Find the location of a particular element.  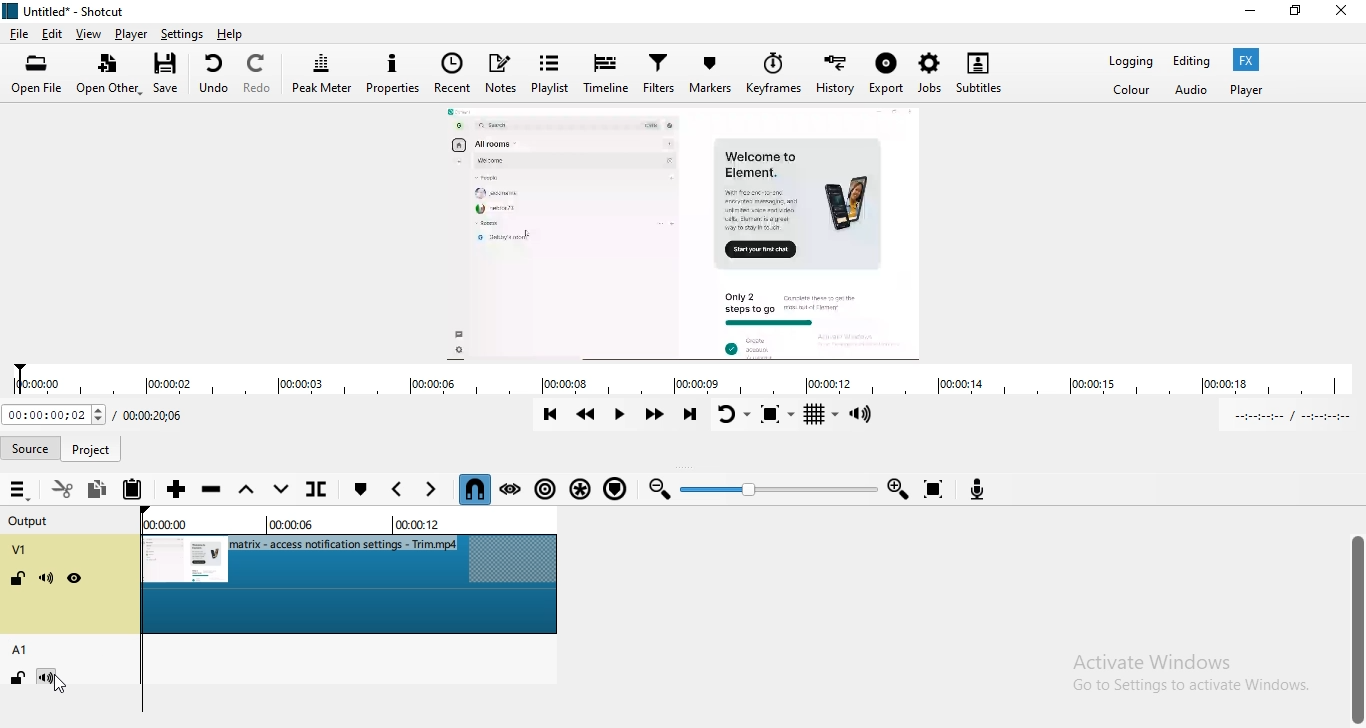

Show volume control is located at coordinates (862, 416).